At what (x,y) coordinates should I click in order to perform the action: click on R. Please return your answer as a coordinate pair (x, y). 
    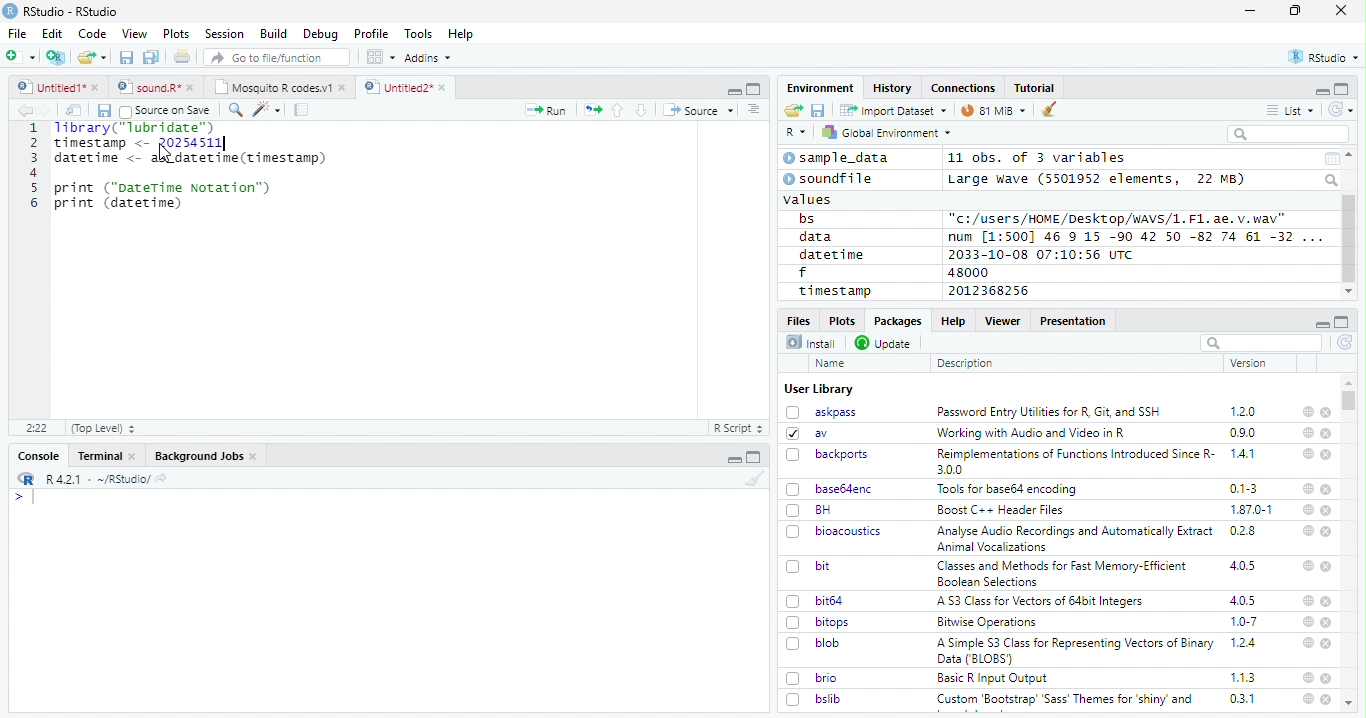
    Looking at the image, I should click on (796, 133).